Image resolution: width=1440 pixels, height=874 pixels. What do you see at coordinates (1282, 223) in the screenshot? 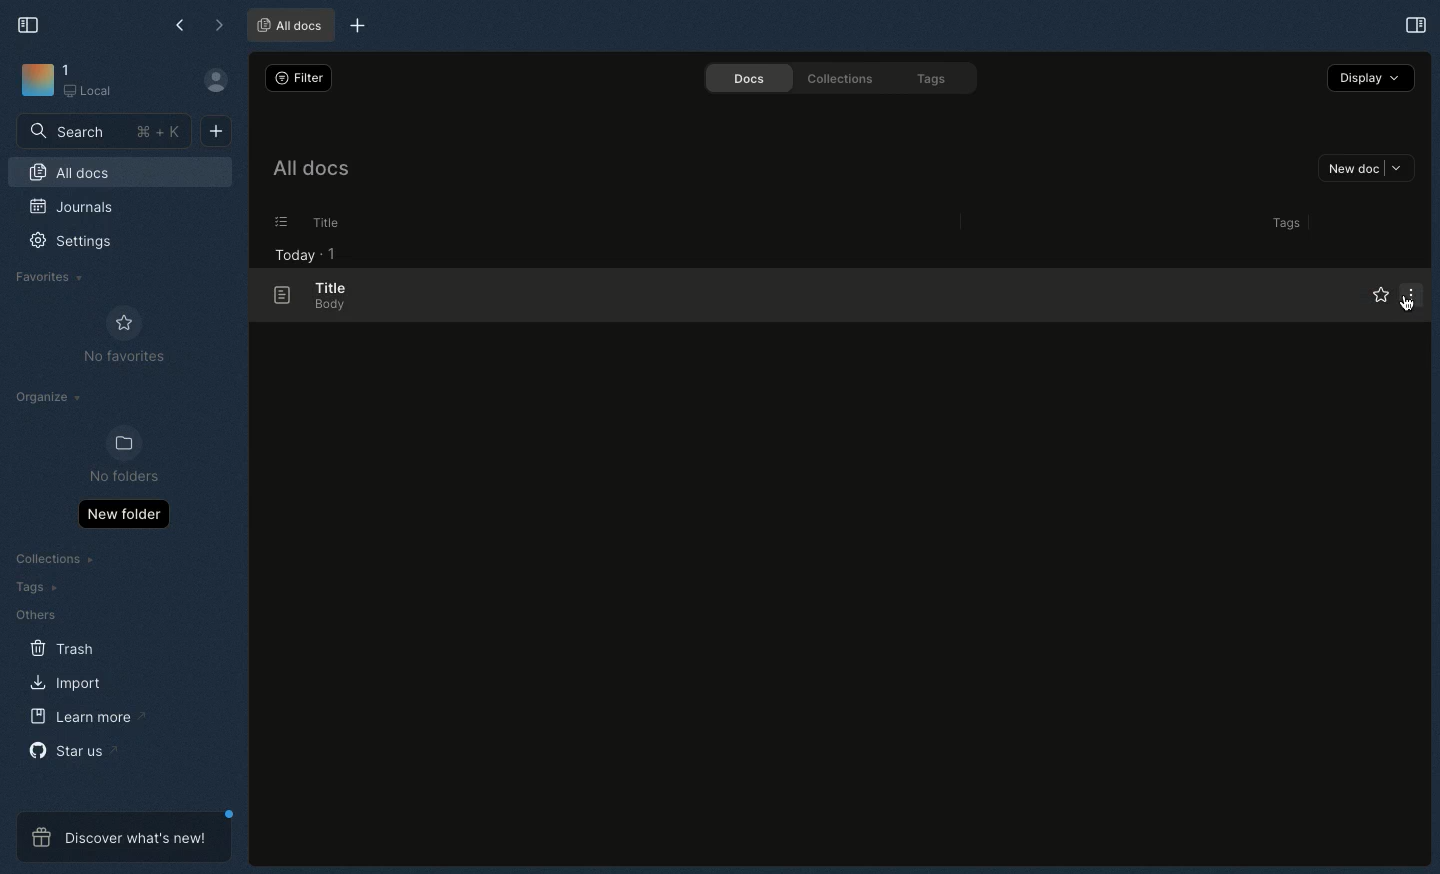
I see `Tags` at bounding box center [1282, 223].